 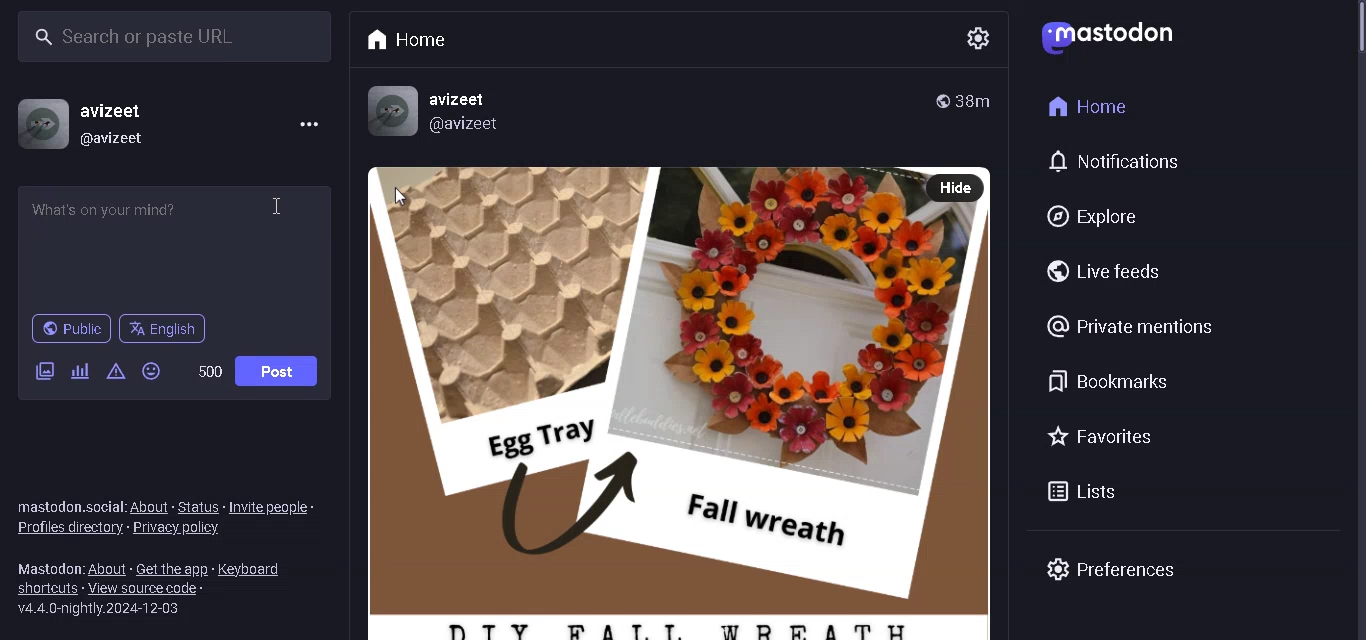 What do you see at coordinates (974, 99) in the screenshot?
I see `time posted` at bounding box center [974, 99].